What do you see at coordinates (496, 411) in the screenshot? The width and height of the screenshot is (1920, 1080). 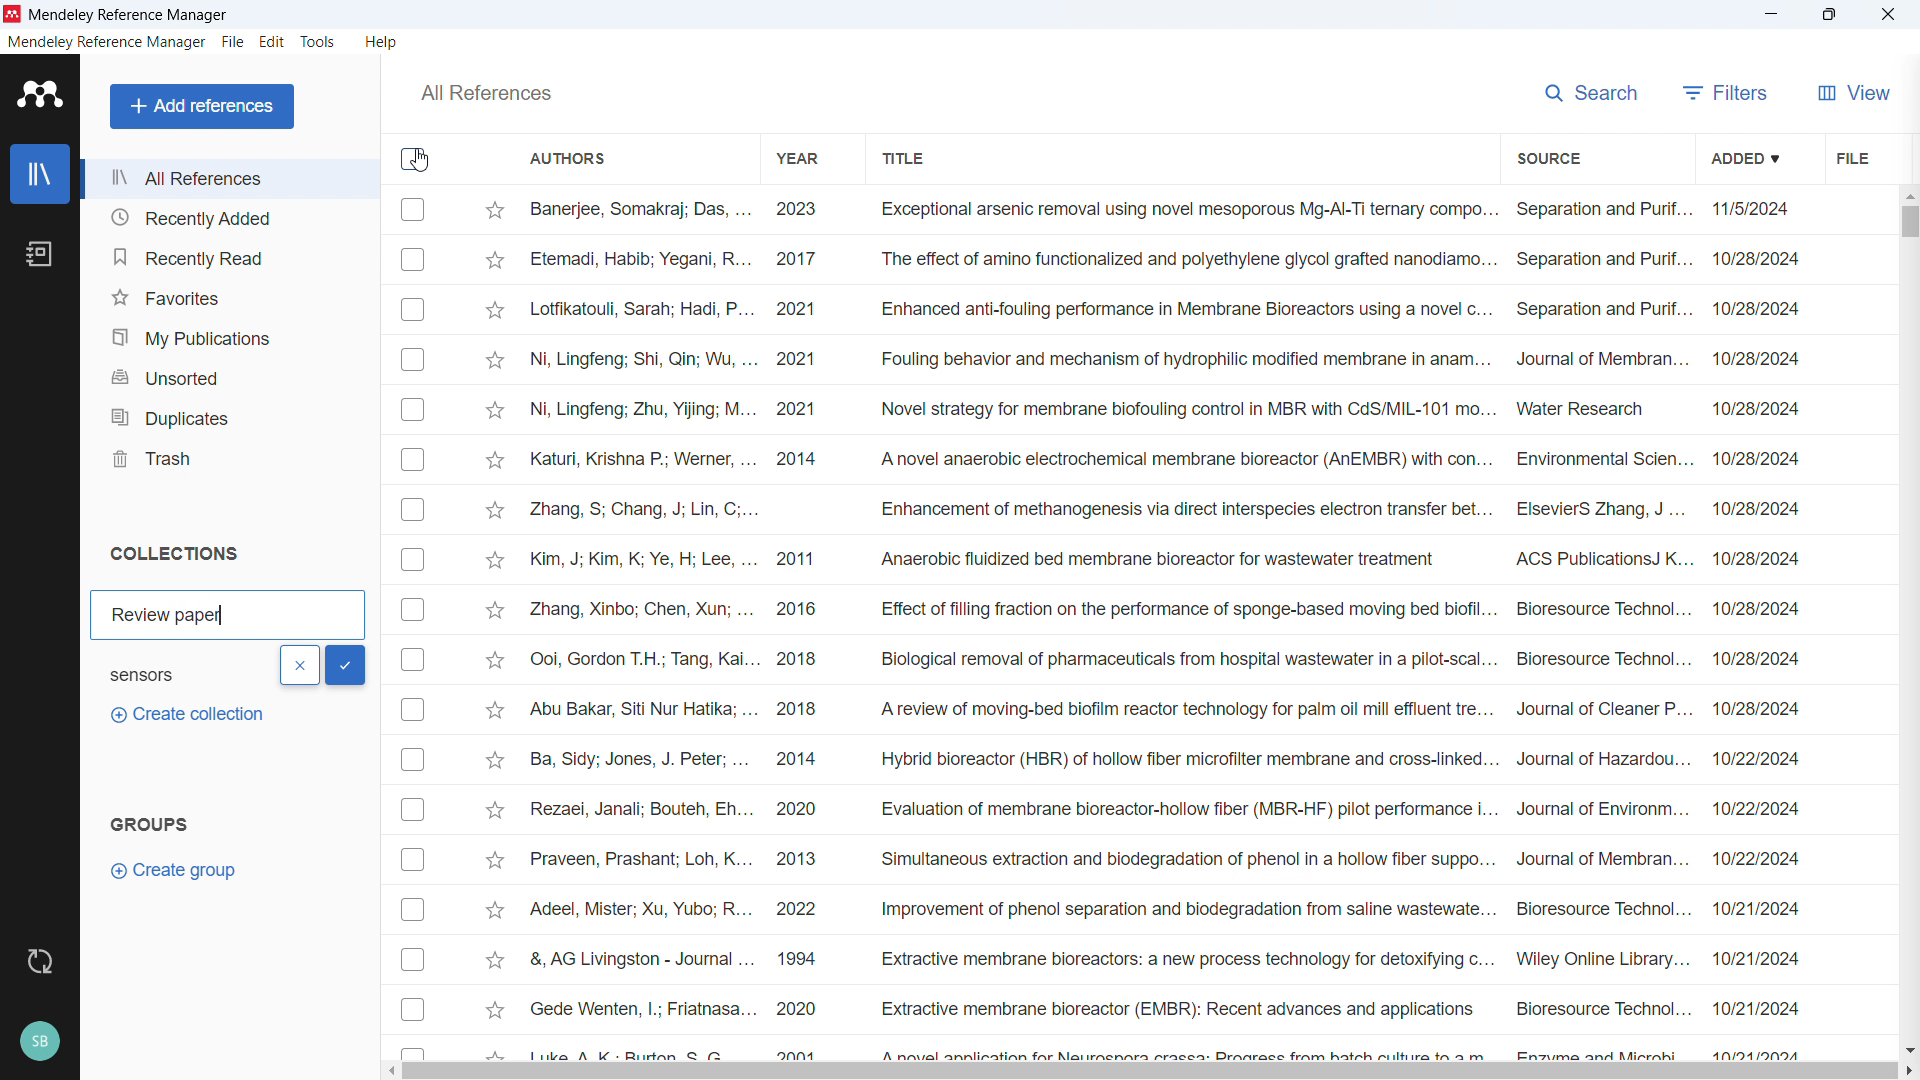 I see `Star mark respective publication` at bounding box center [496, 411].